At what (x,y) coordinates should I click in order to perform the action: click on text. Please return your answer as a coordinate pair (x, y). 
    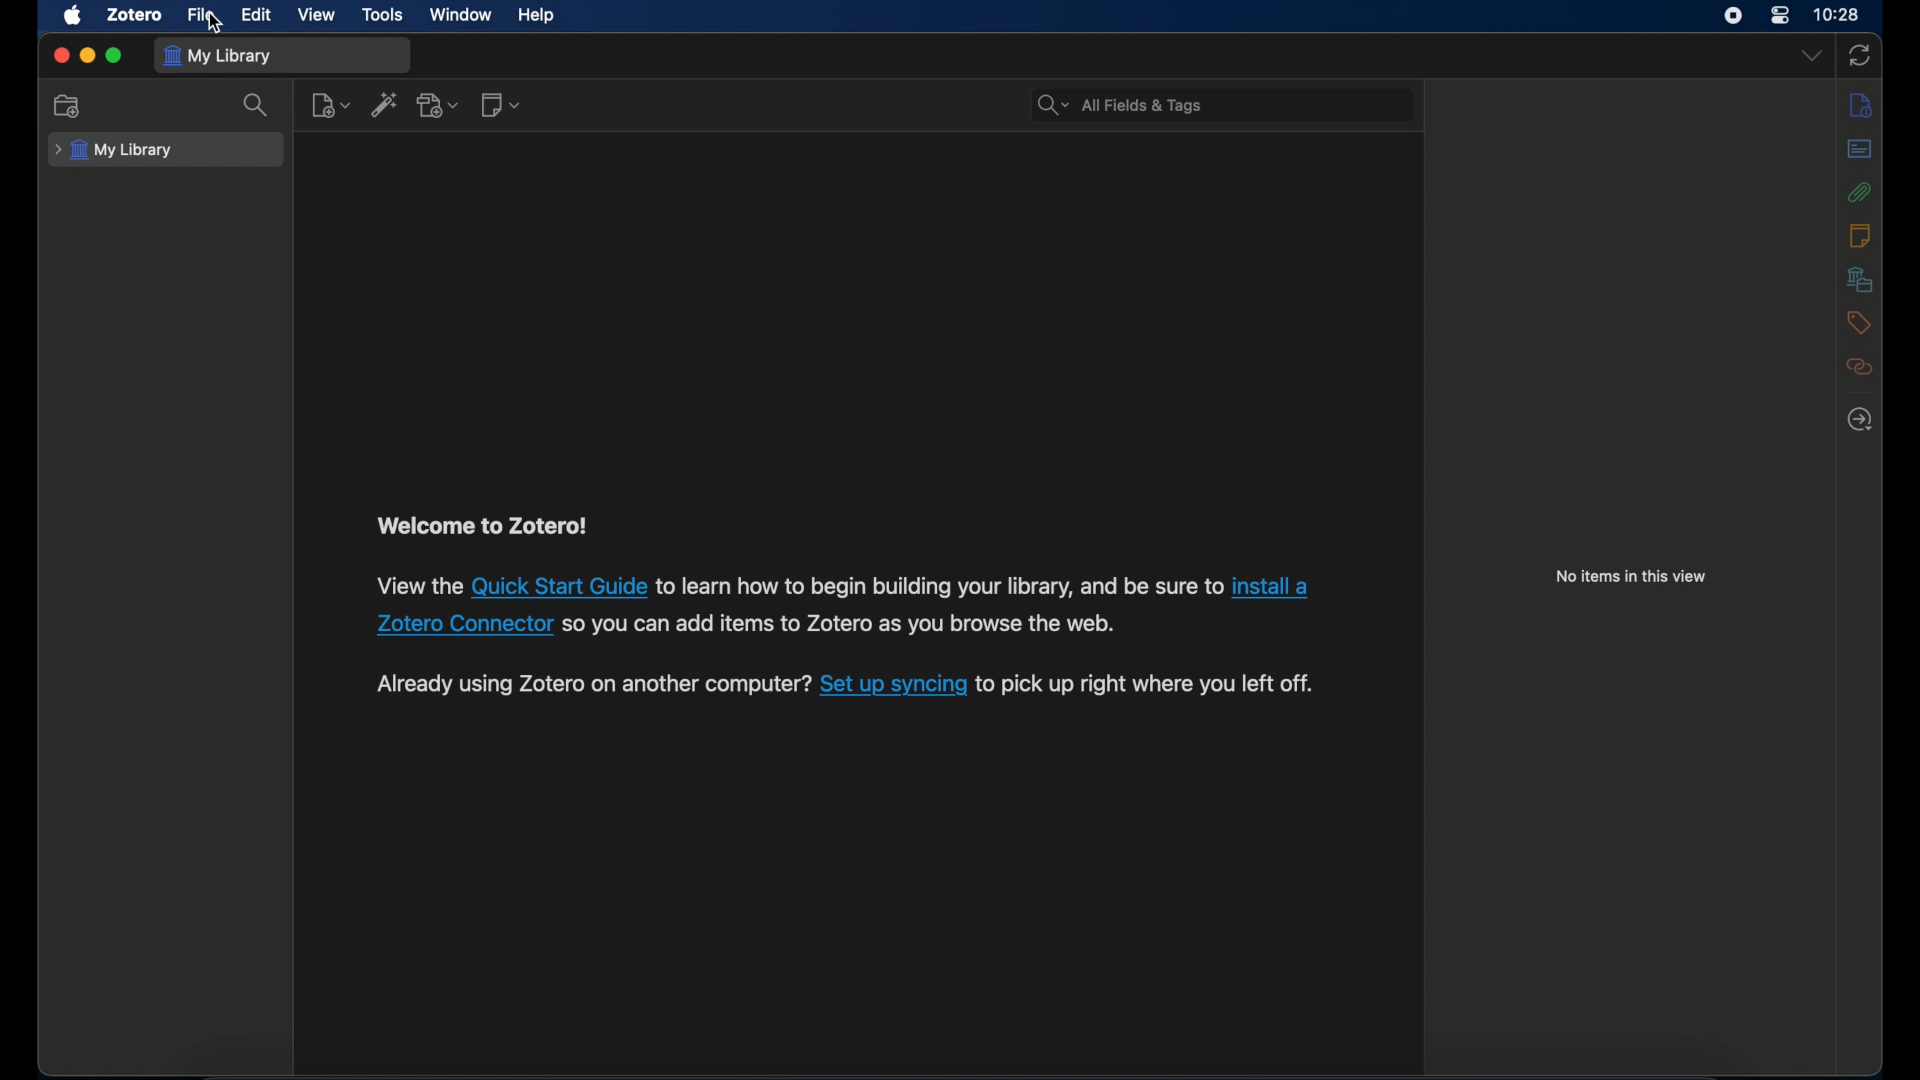
    Looking at the image, I should click on (416, 584).